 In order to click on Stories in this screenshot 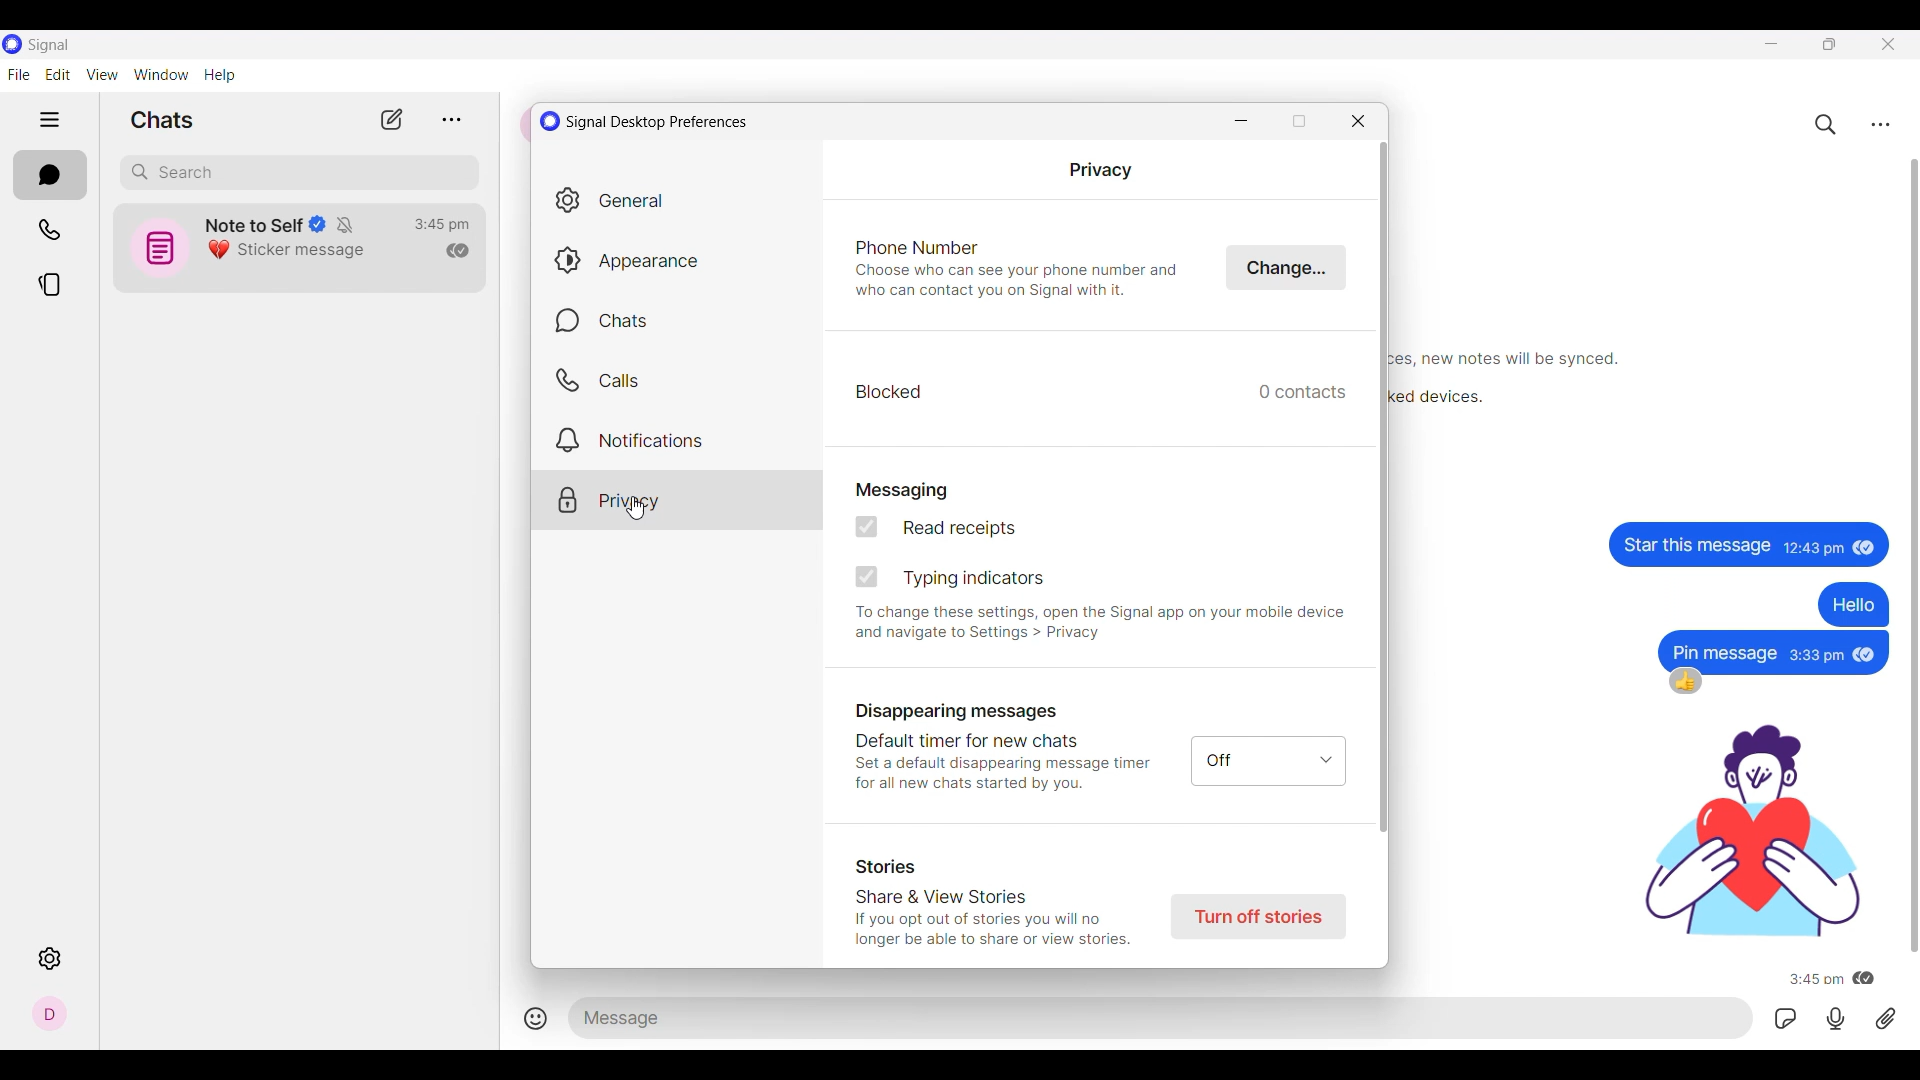, I will do `click(50, 284)`.